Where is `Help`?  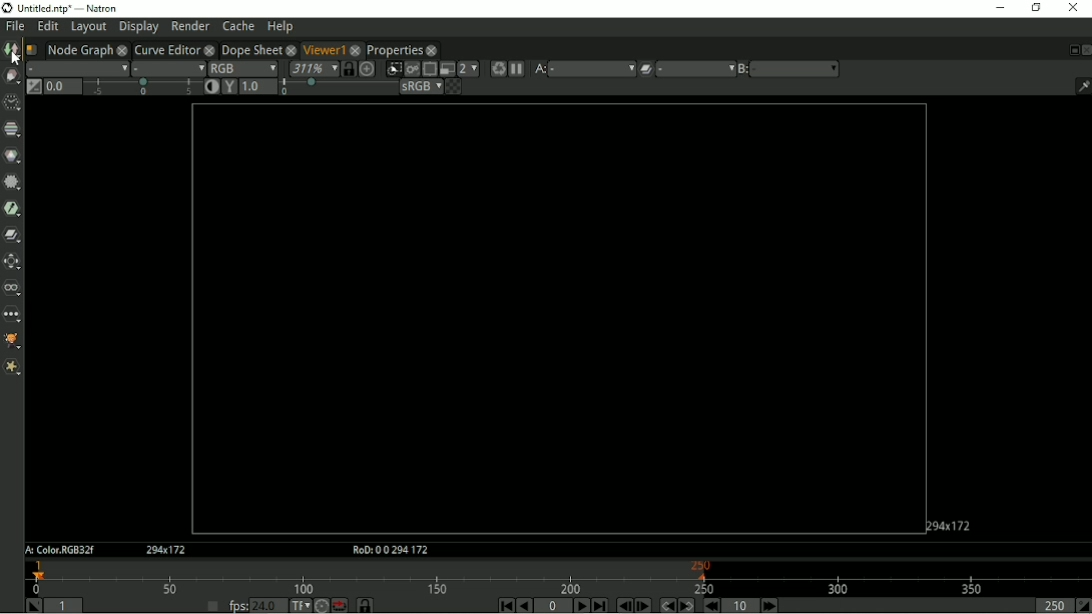 Help is located at coordinates (281, 26).